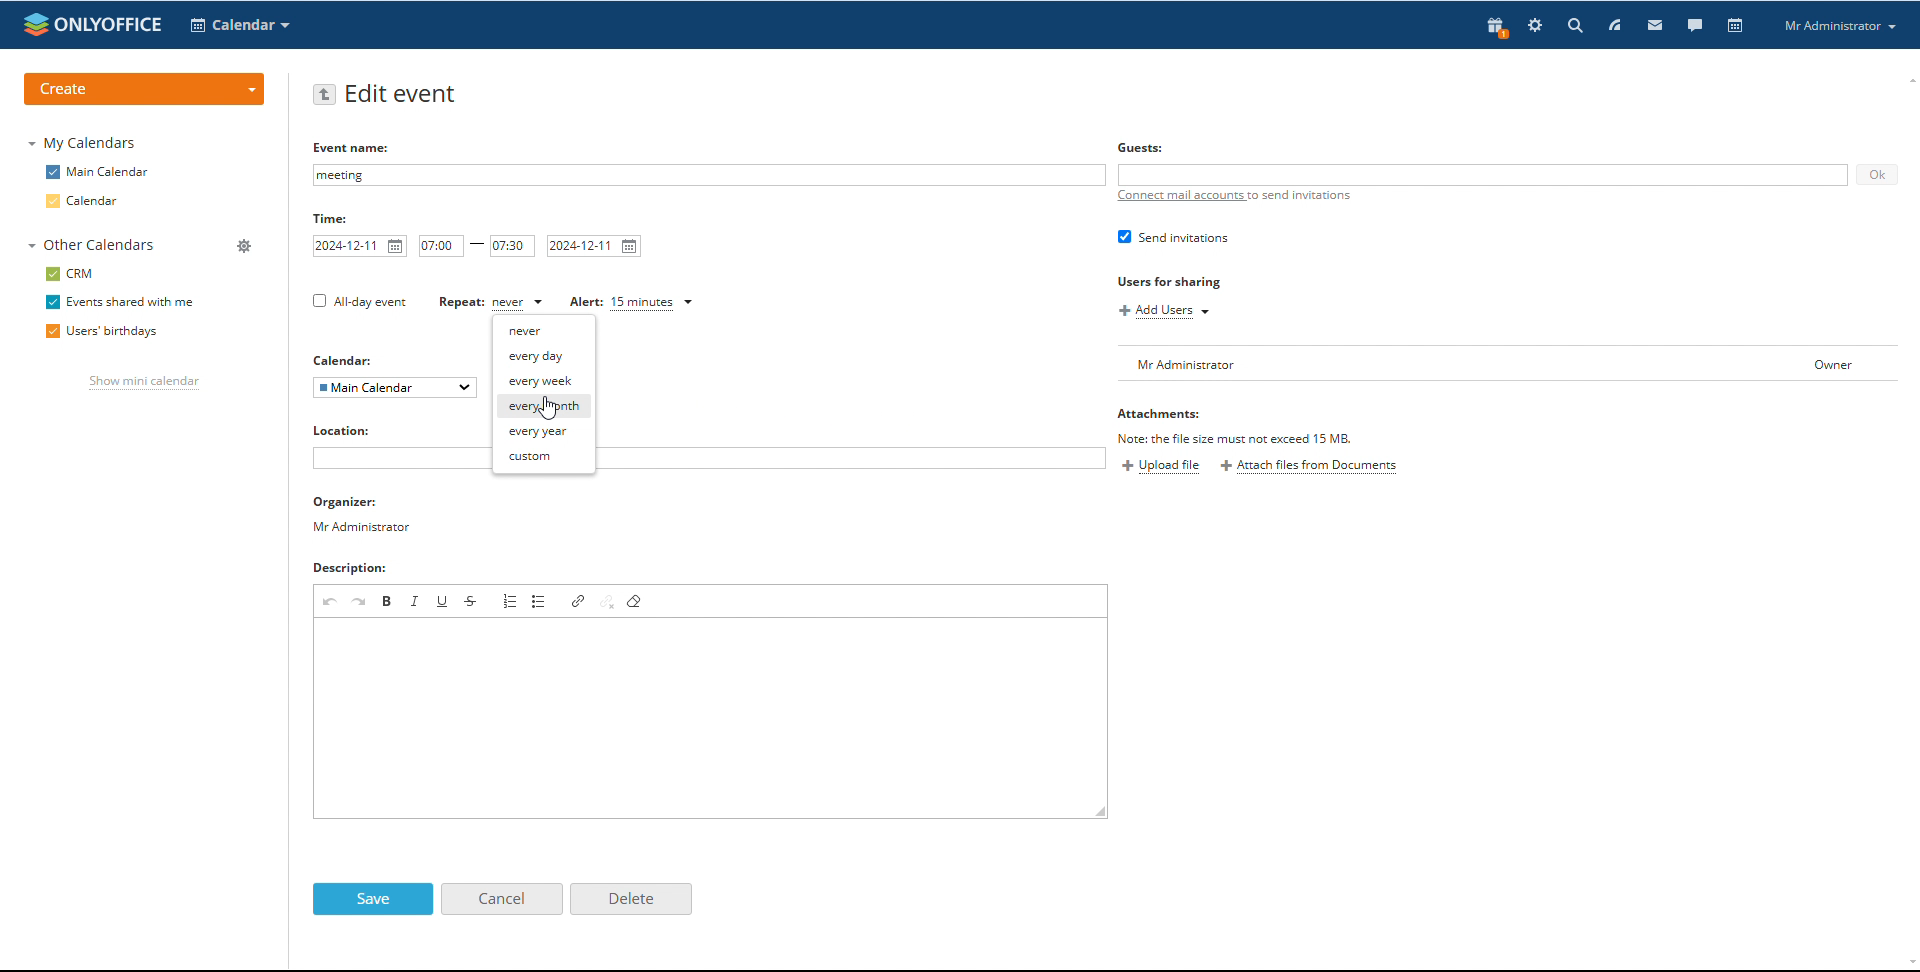  Describe the element at coordinates (120, 303) in the screenshot. I see `events shared with me` at that location.